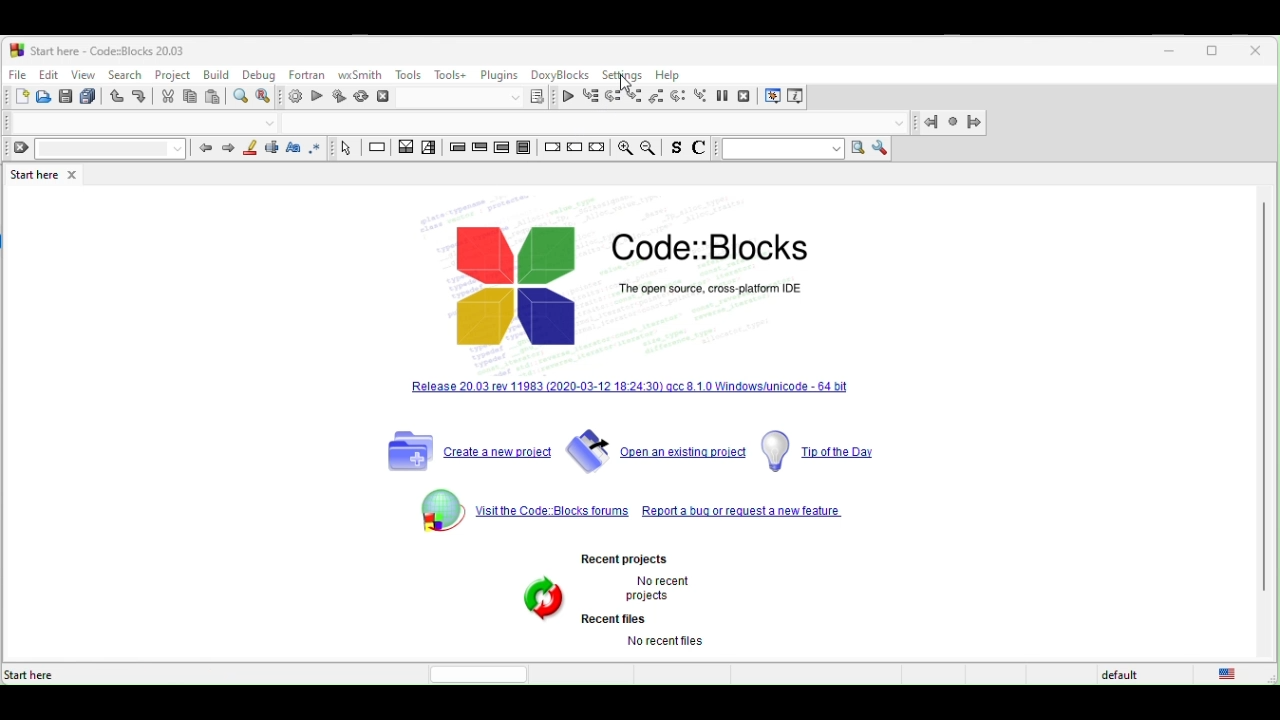 The image size is (1280, 720). What do you see at coordinates (633, 389) in the screenshot?
I see `release 20.03 rev 11983[2020-03-12-18-24.3] qcc 8.10 windows unicode 64 bit` at bounding box center [633, 389].